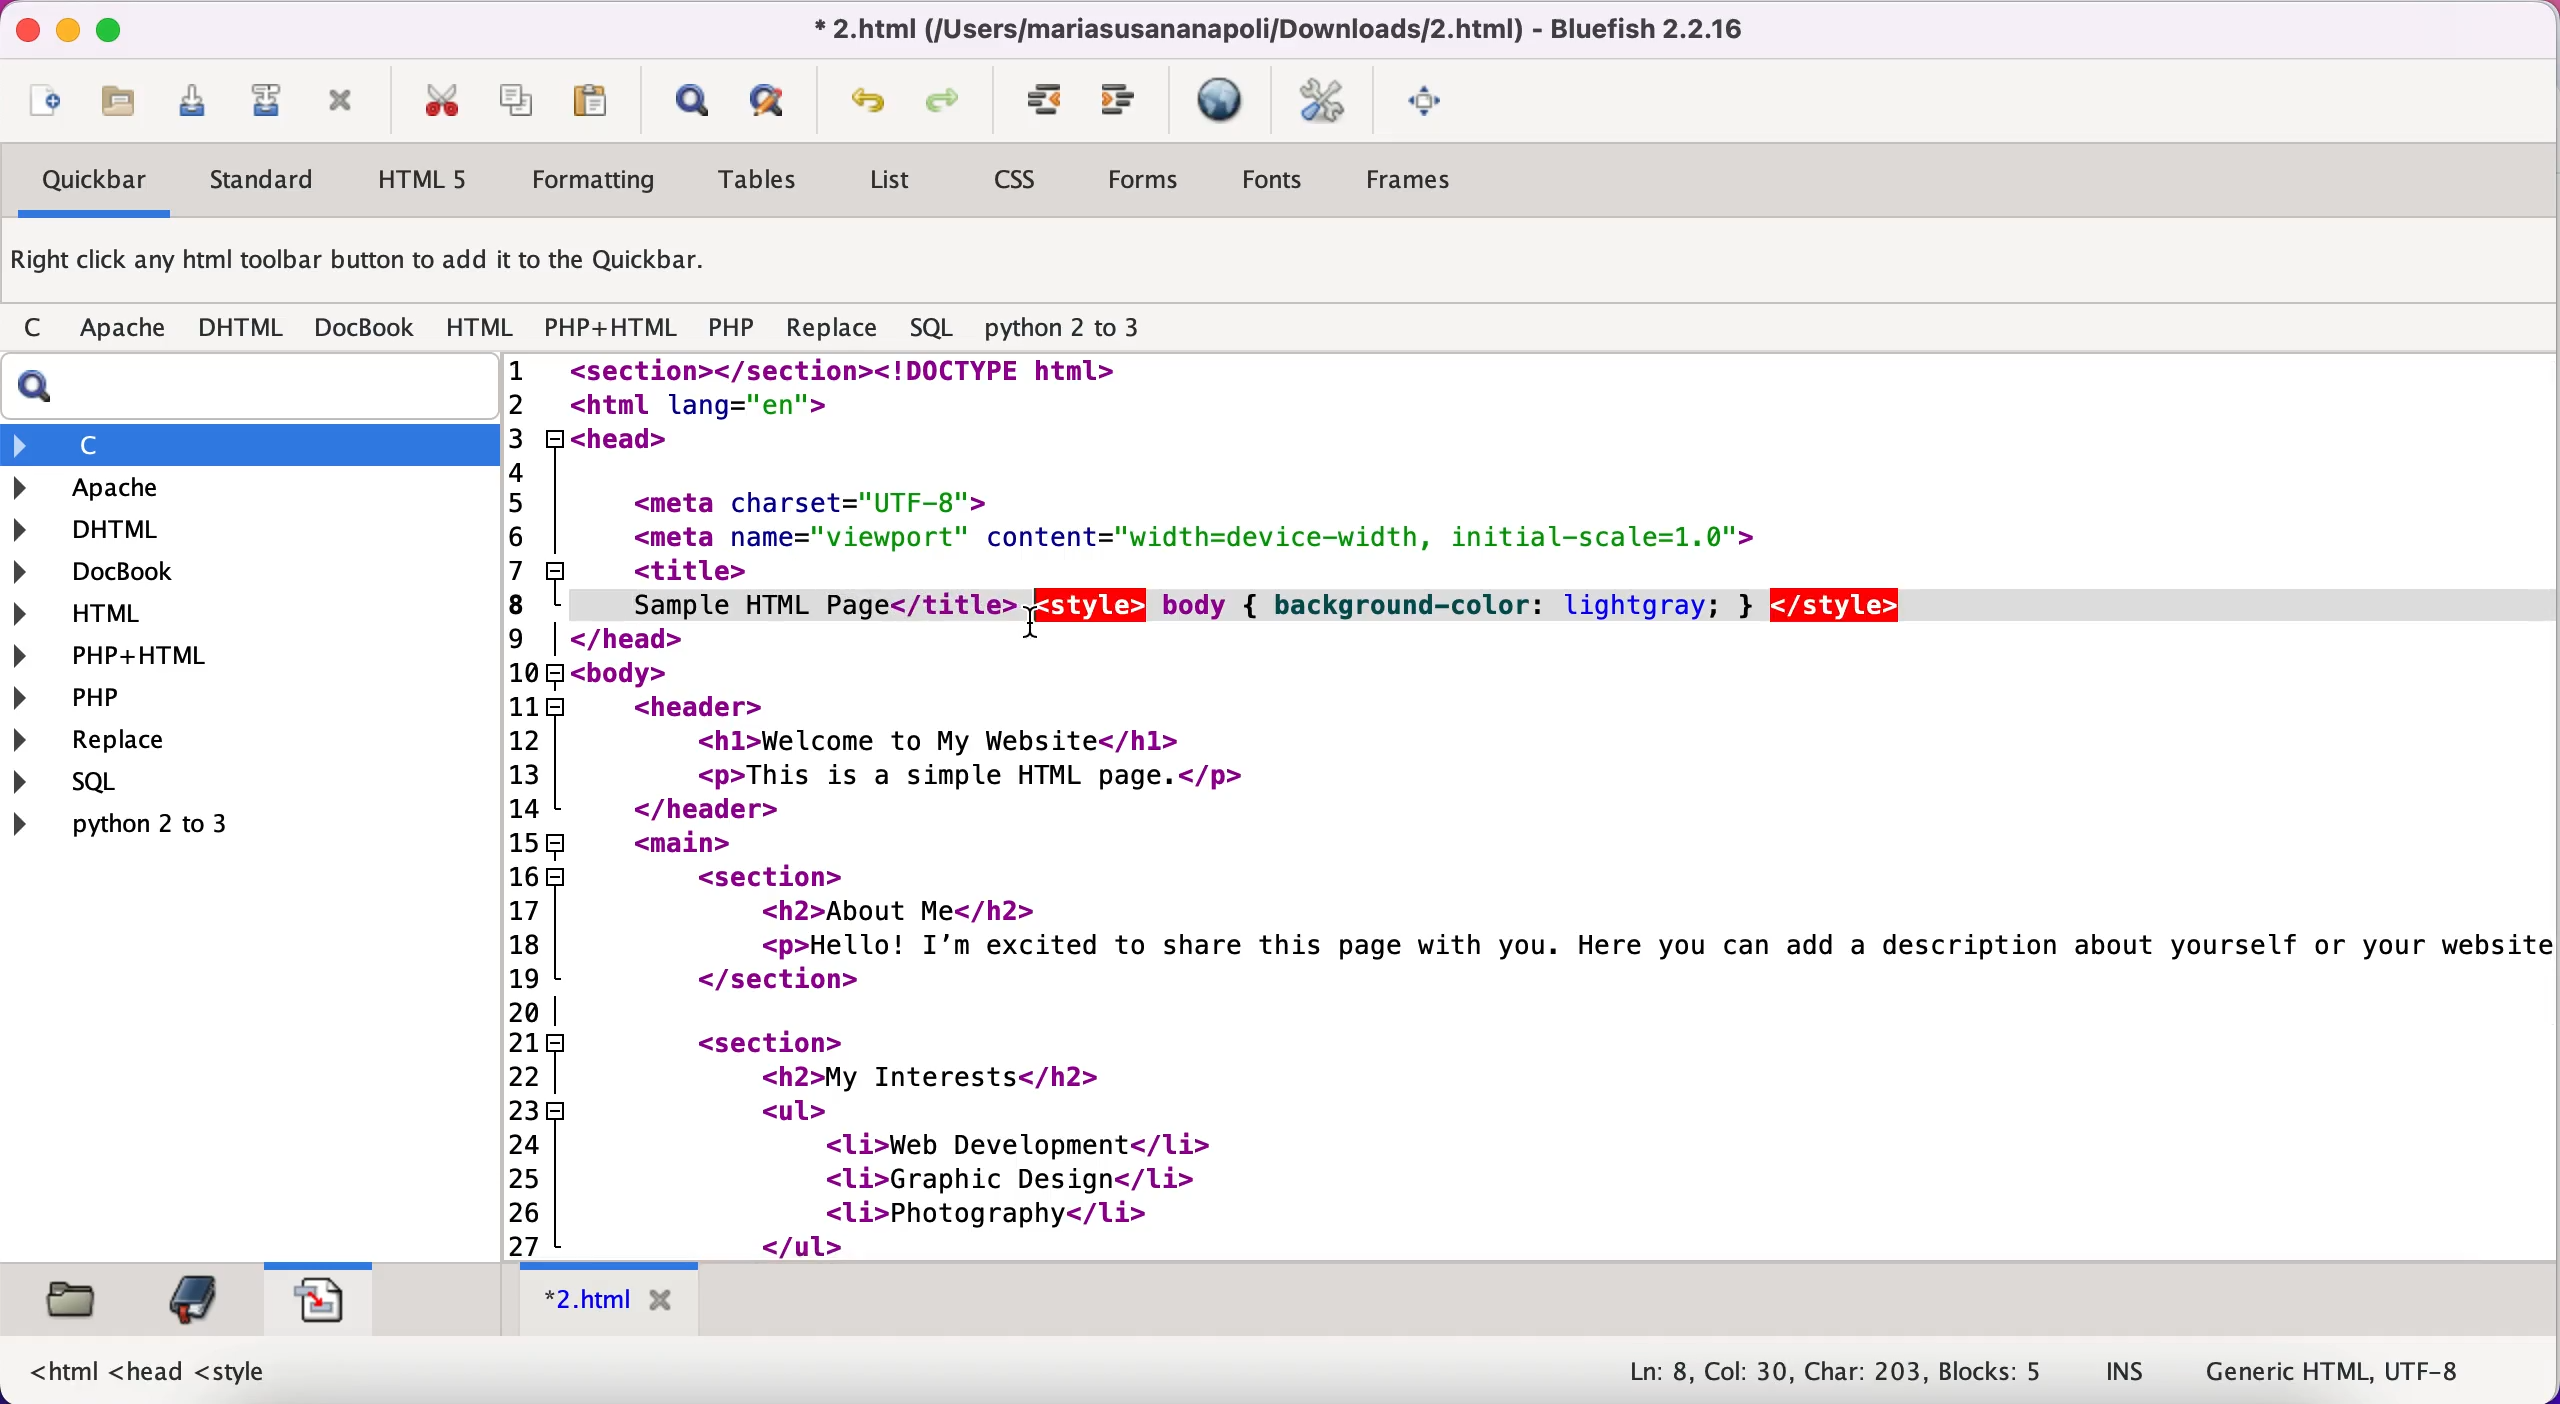 The image size is (2560, 1404). What do you see at coordinates (773, 100) in the screenshot?
I see `advanced find and replace` at bounding box center [773, 100].